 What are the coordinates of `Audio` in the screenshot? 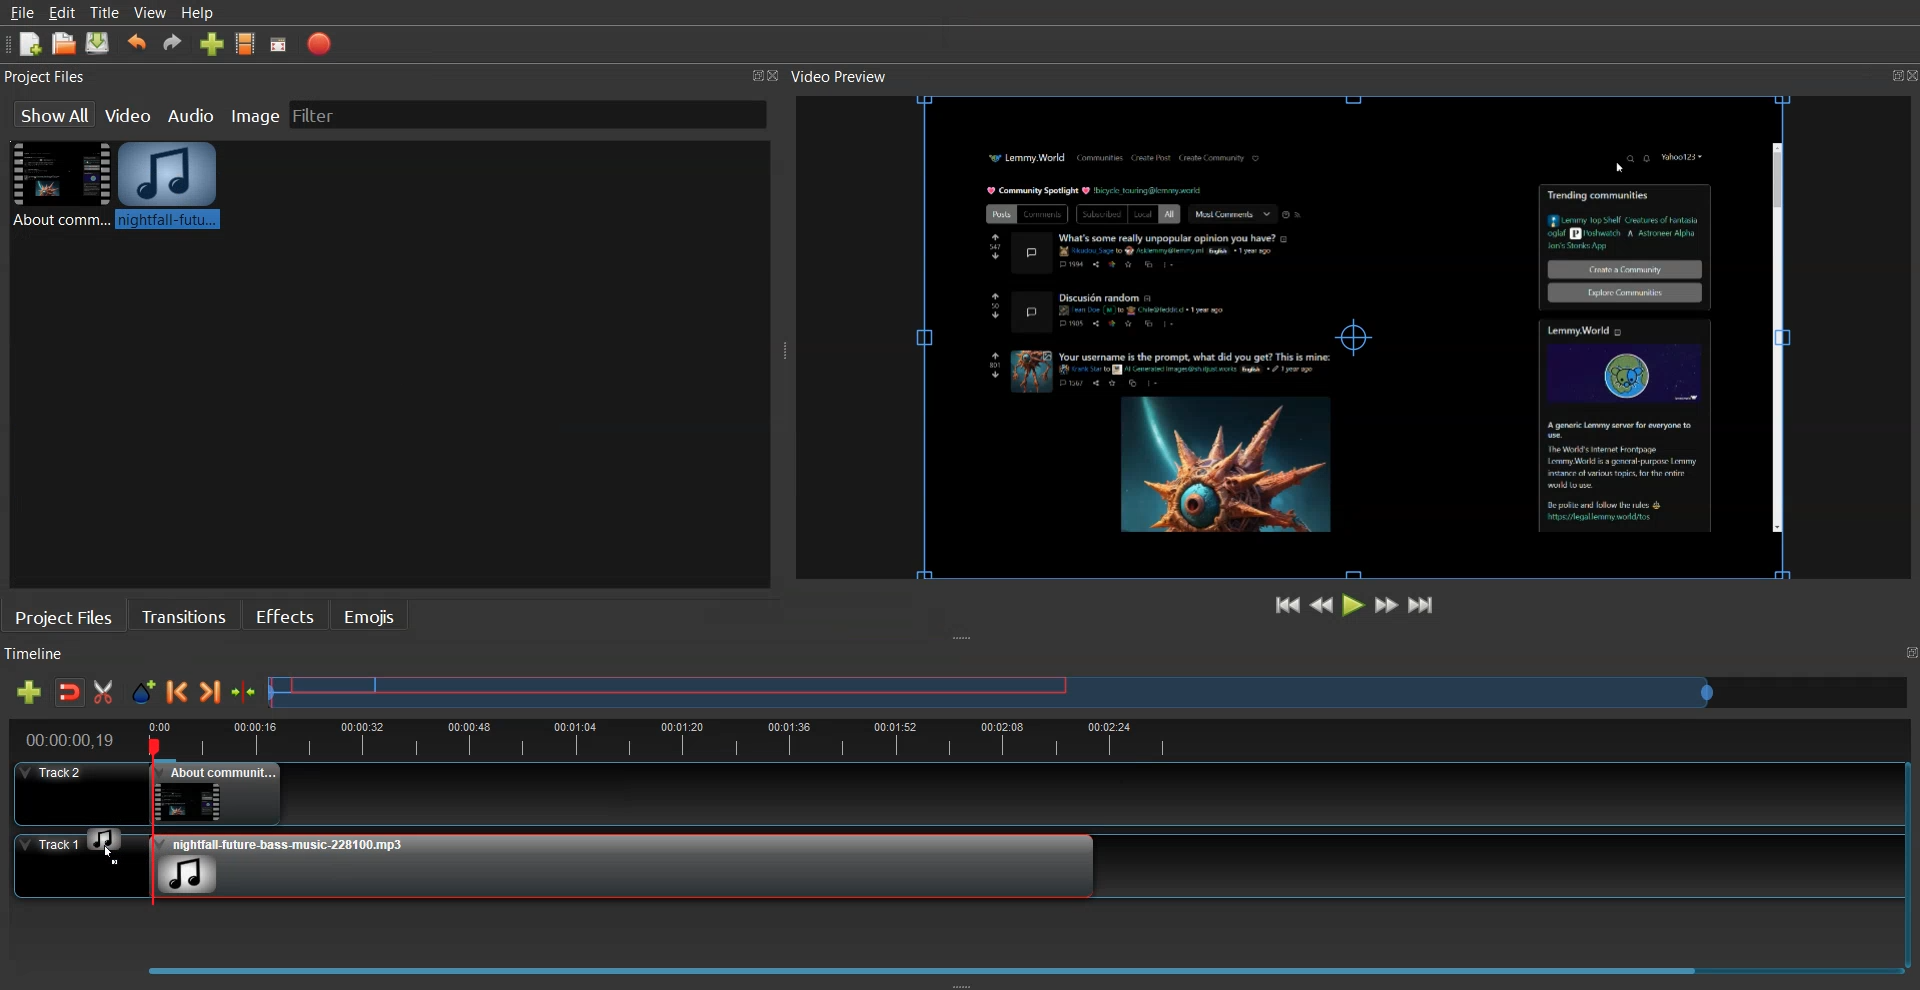 It's located at (193, 114).